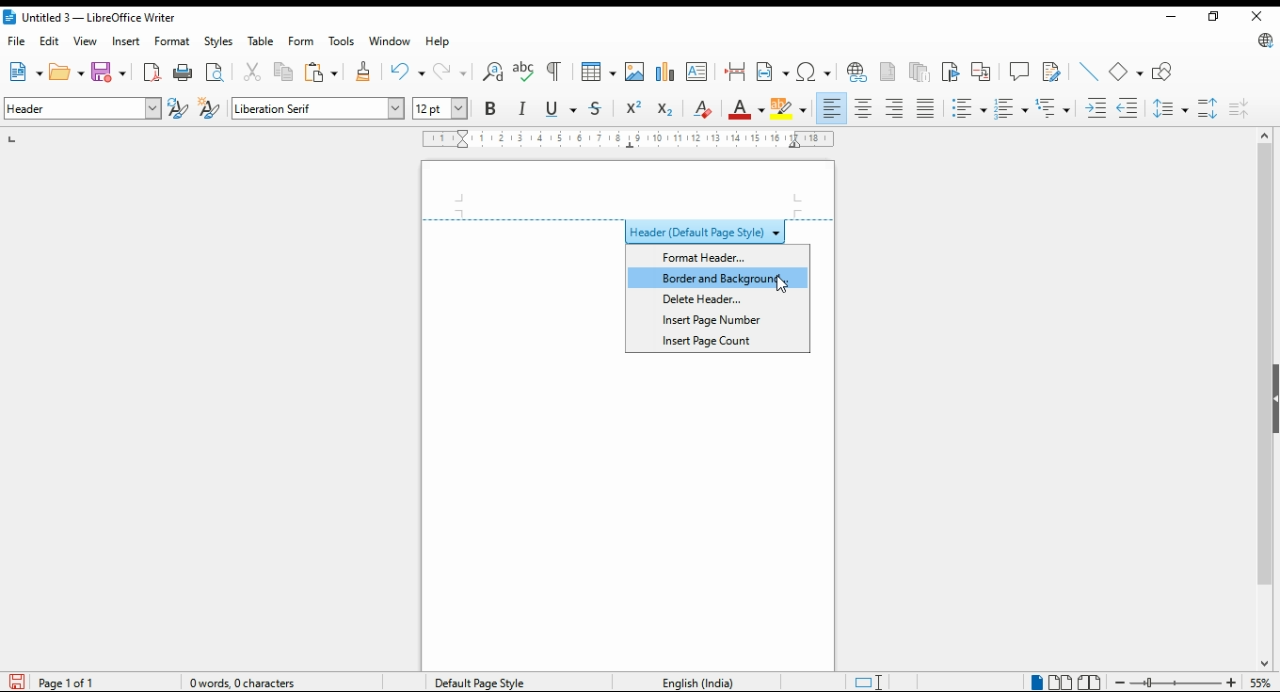  I want to click on underline, so click(561, 109).